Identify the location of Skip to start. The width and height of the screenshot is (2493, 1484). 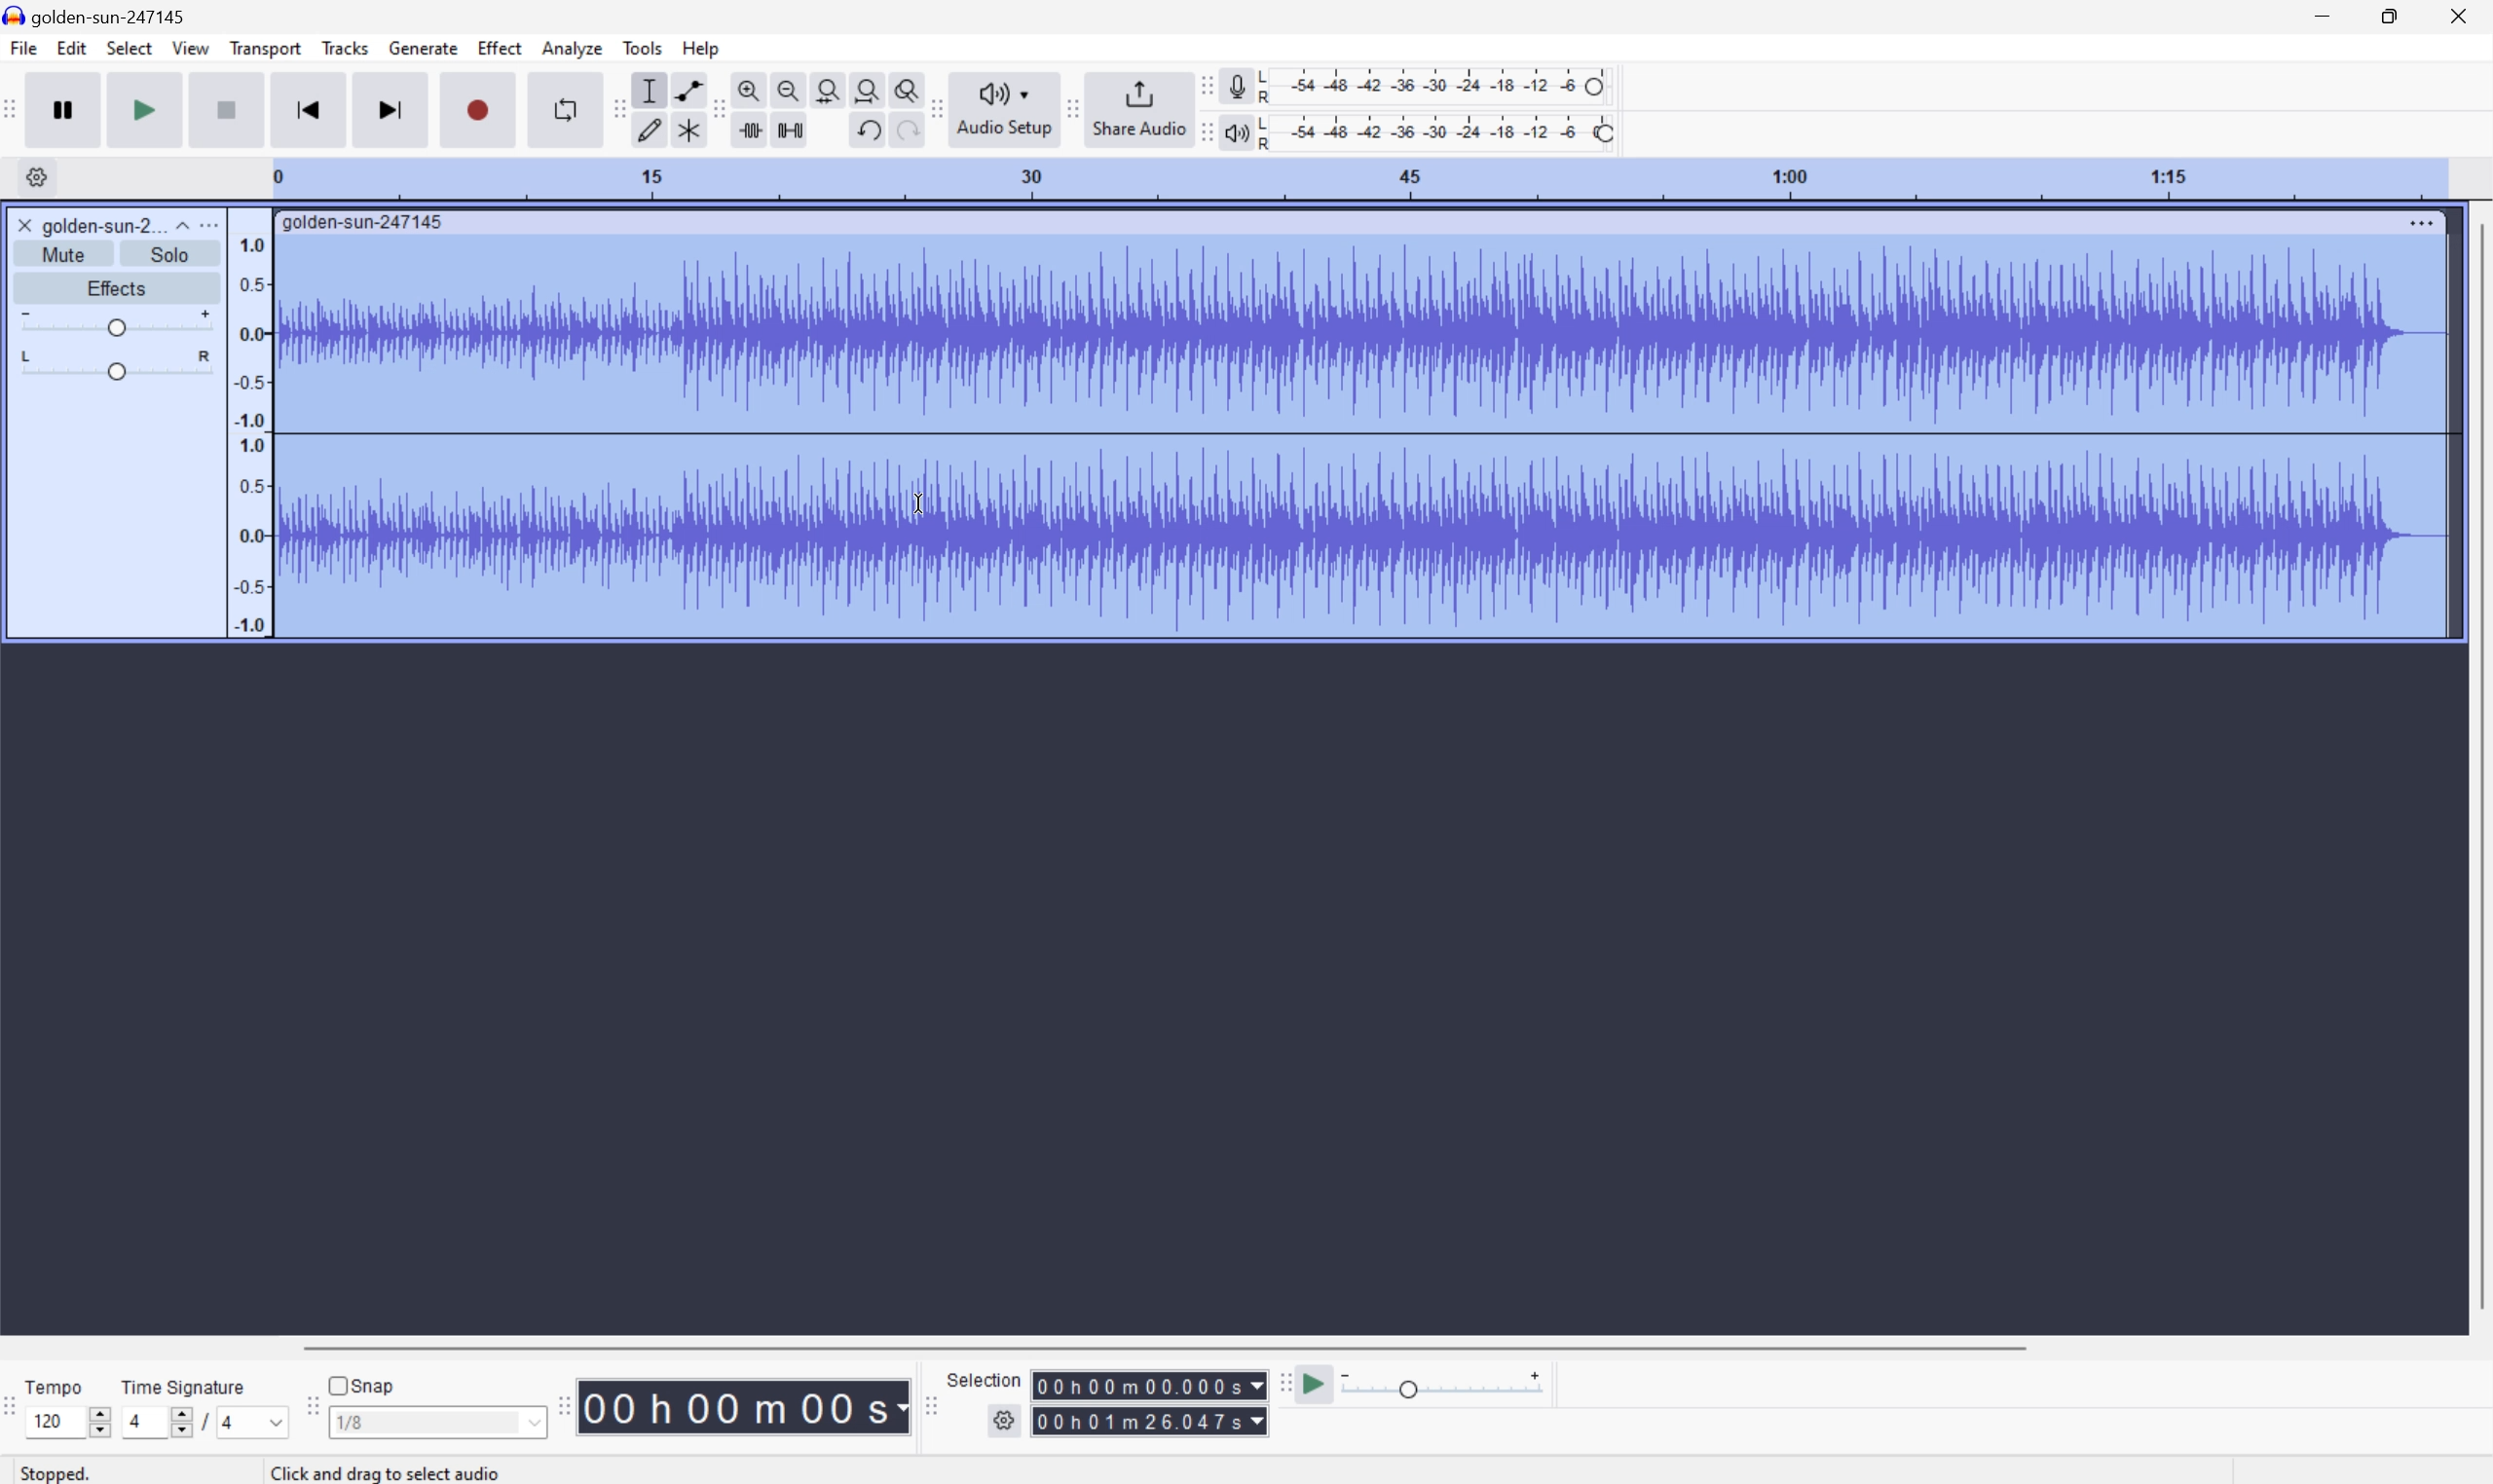
(309, 108).